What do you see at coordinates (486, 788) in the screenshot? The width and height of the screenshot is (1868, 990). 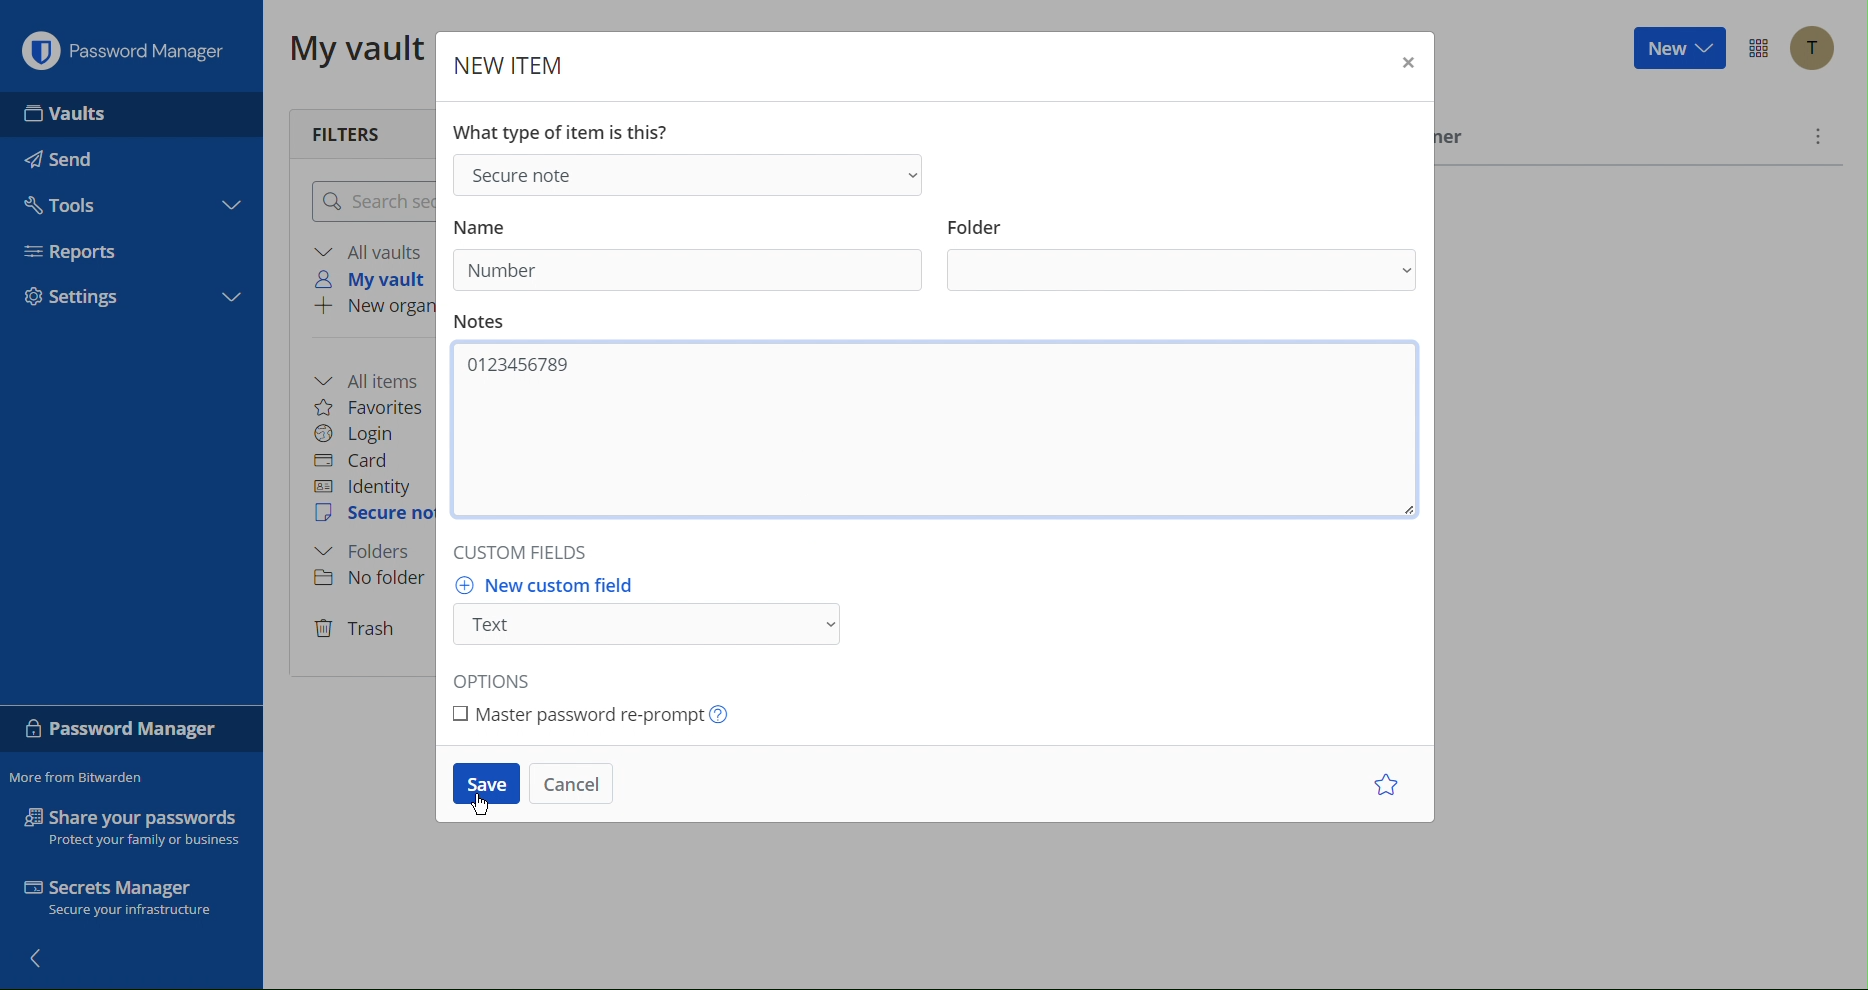 I see `Save` at bounding box center [486, 788].